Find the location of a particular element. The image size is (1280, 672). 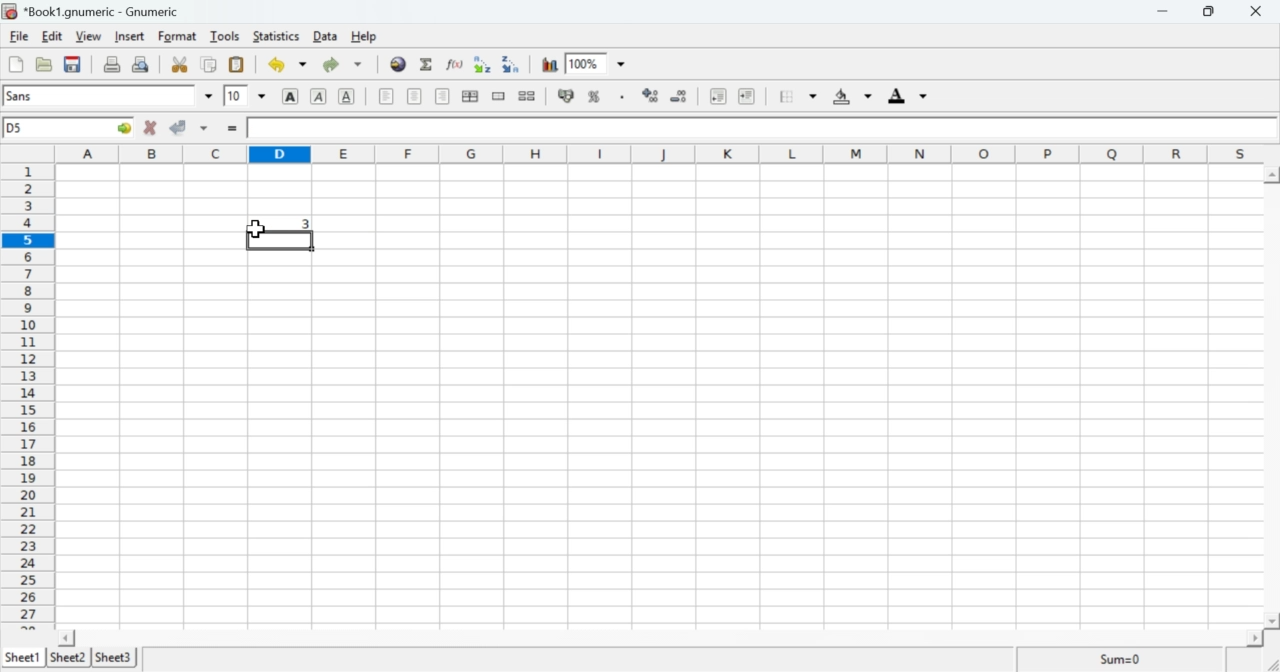

Accept change is located at coordinates (190, 129).